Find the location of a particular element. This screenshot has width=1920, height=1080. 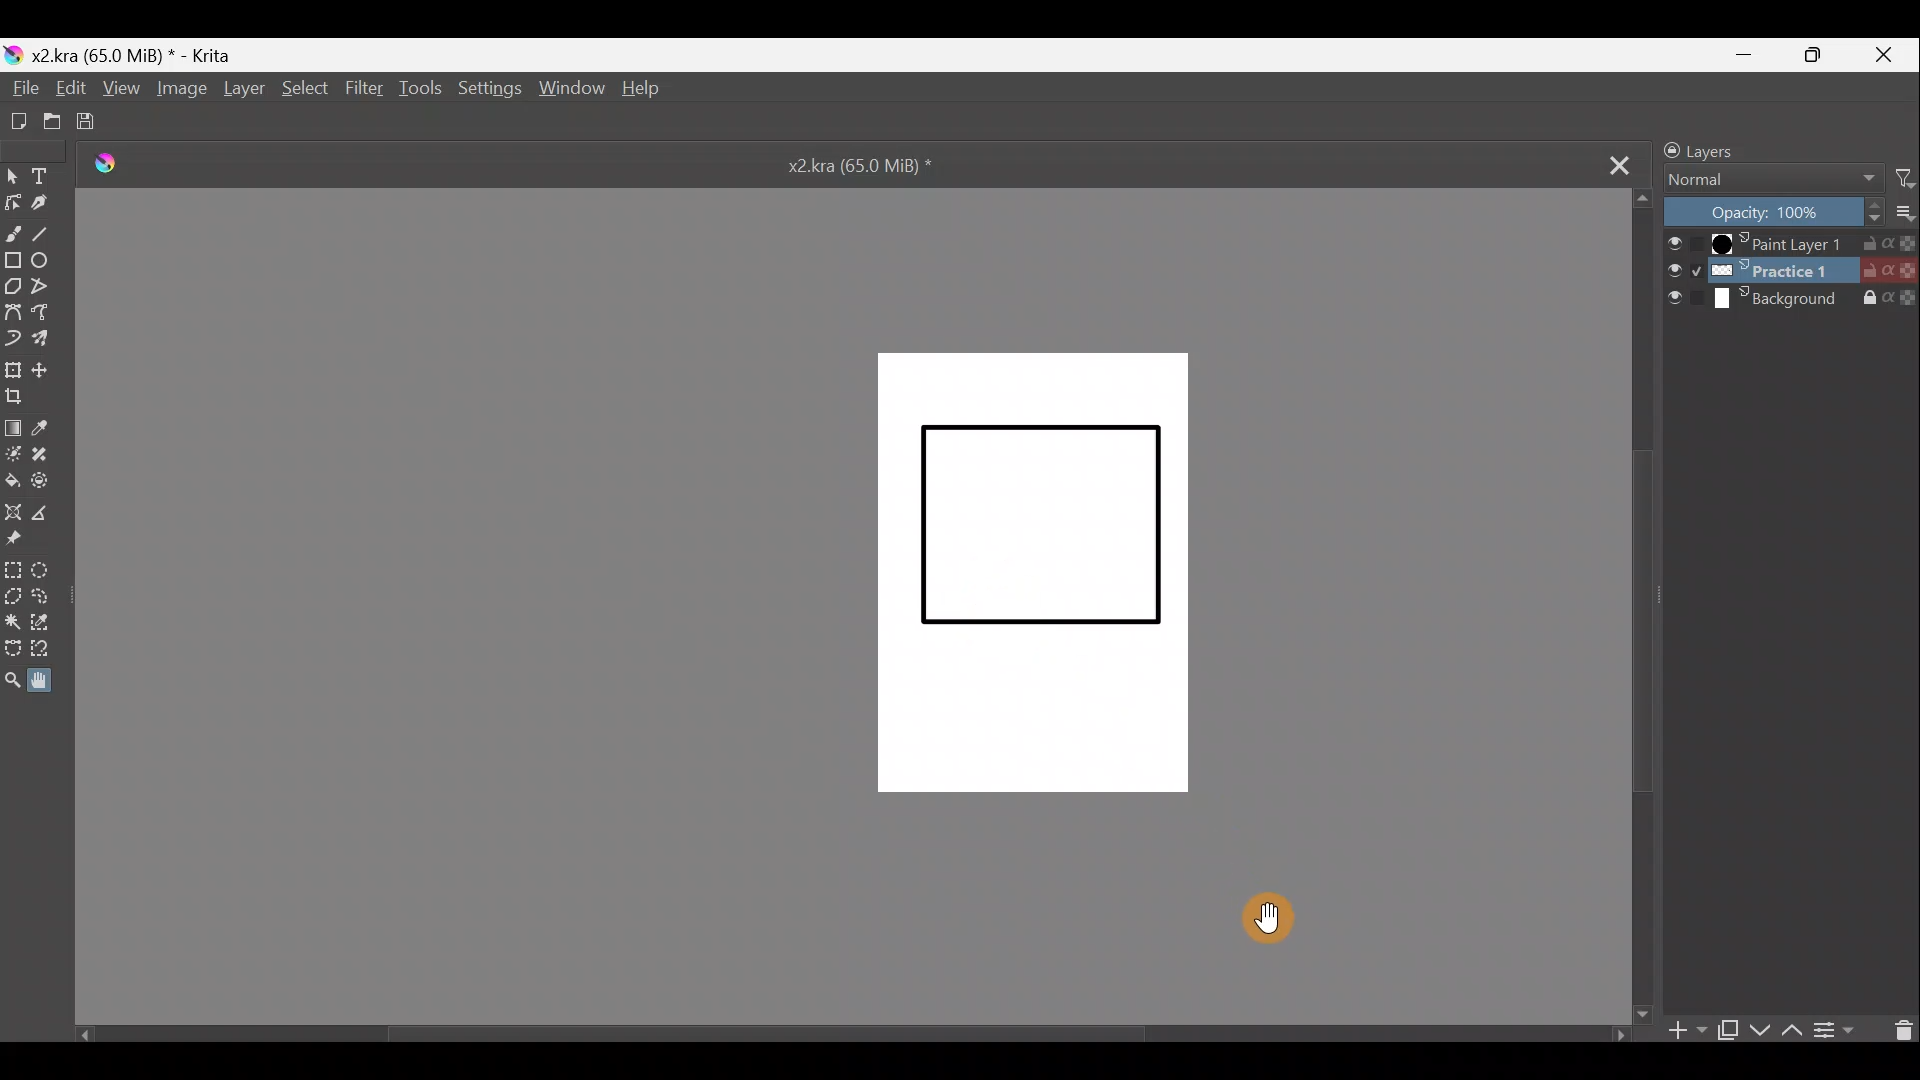

Ellipse tool is located at coordinates (47, 258).